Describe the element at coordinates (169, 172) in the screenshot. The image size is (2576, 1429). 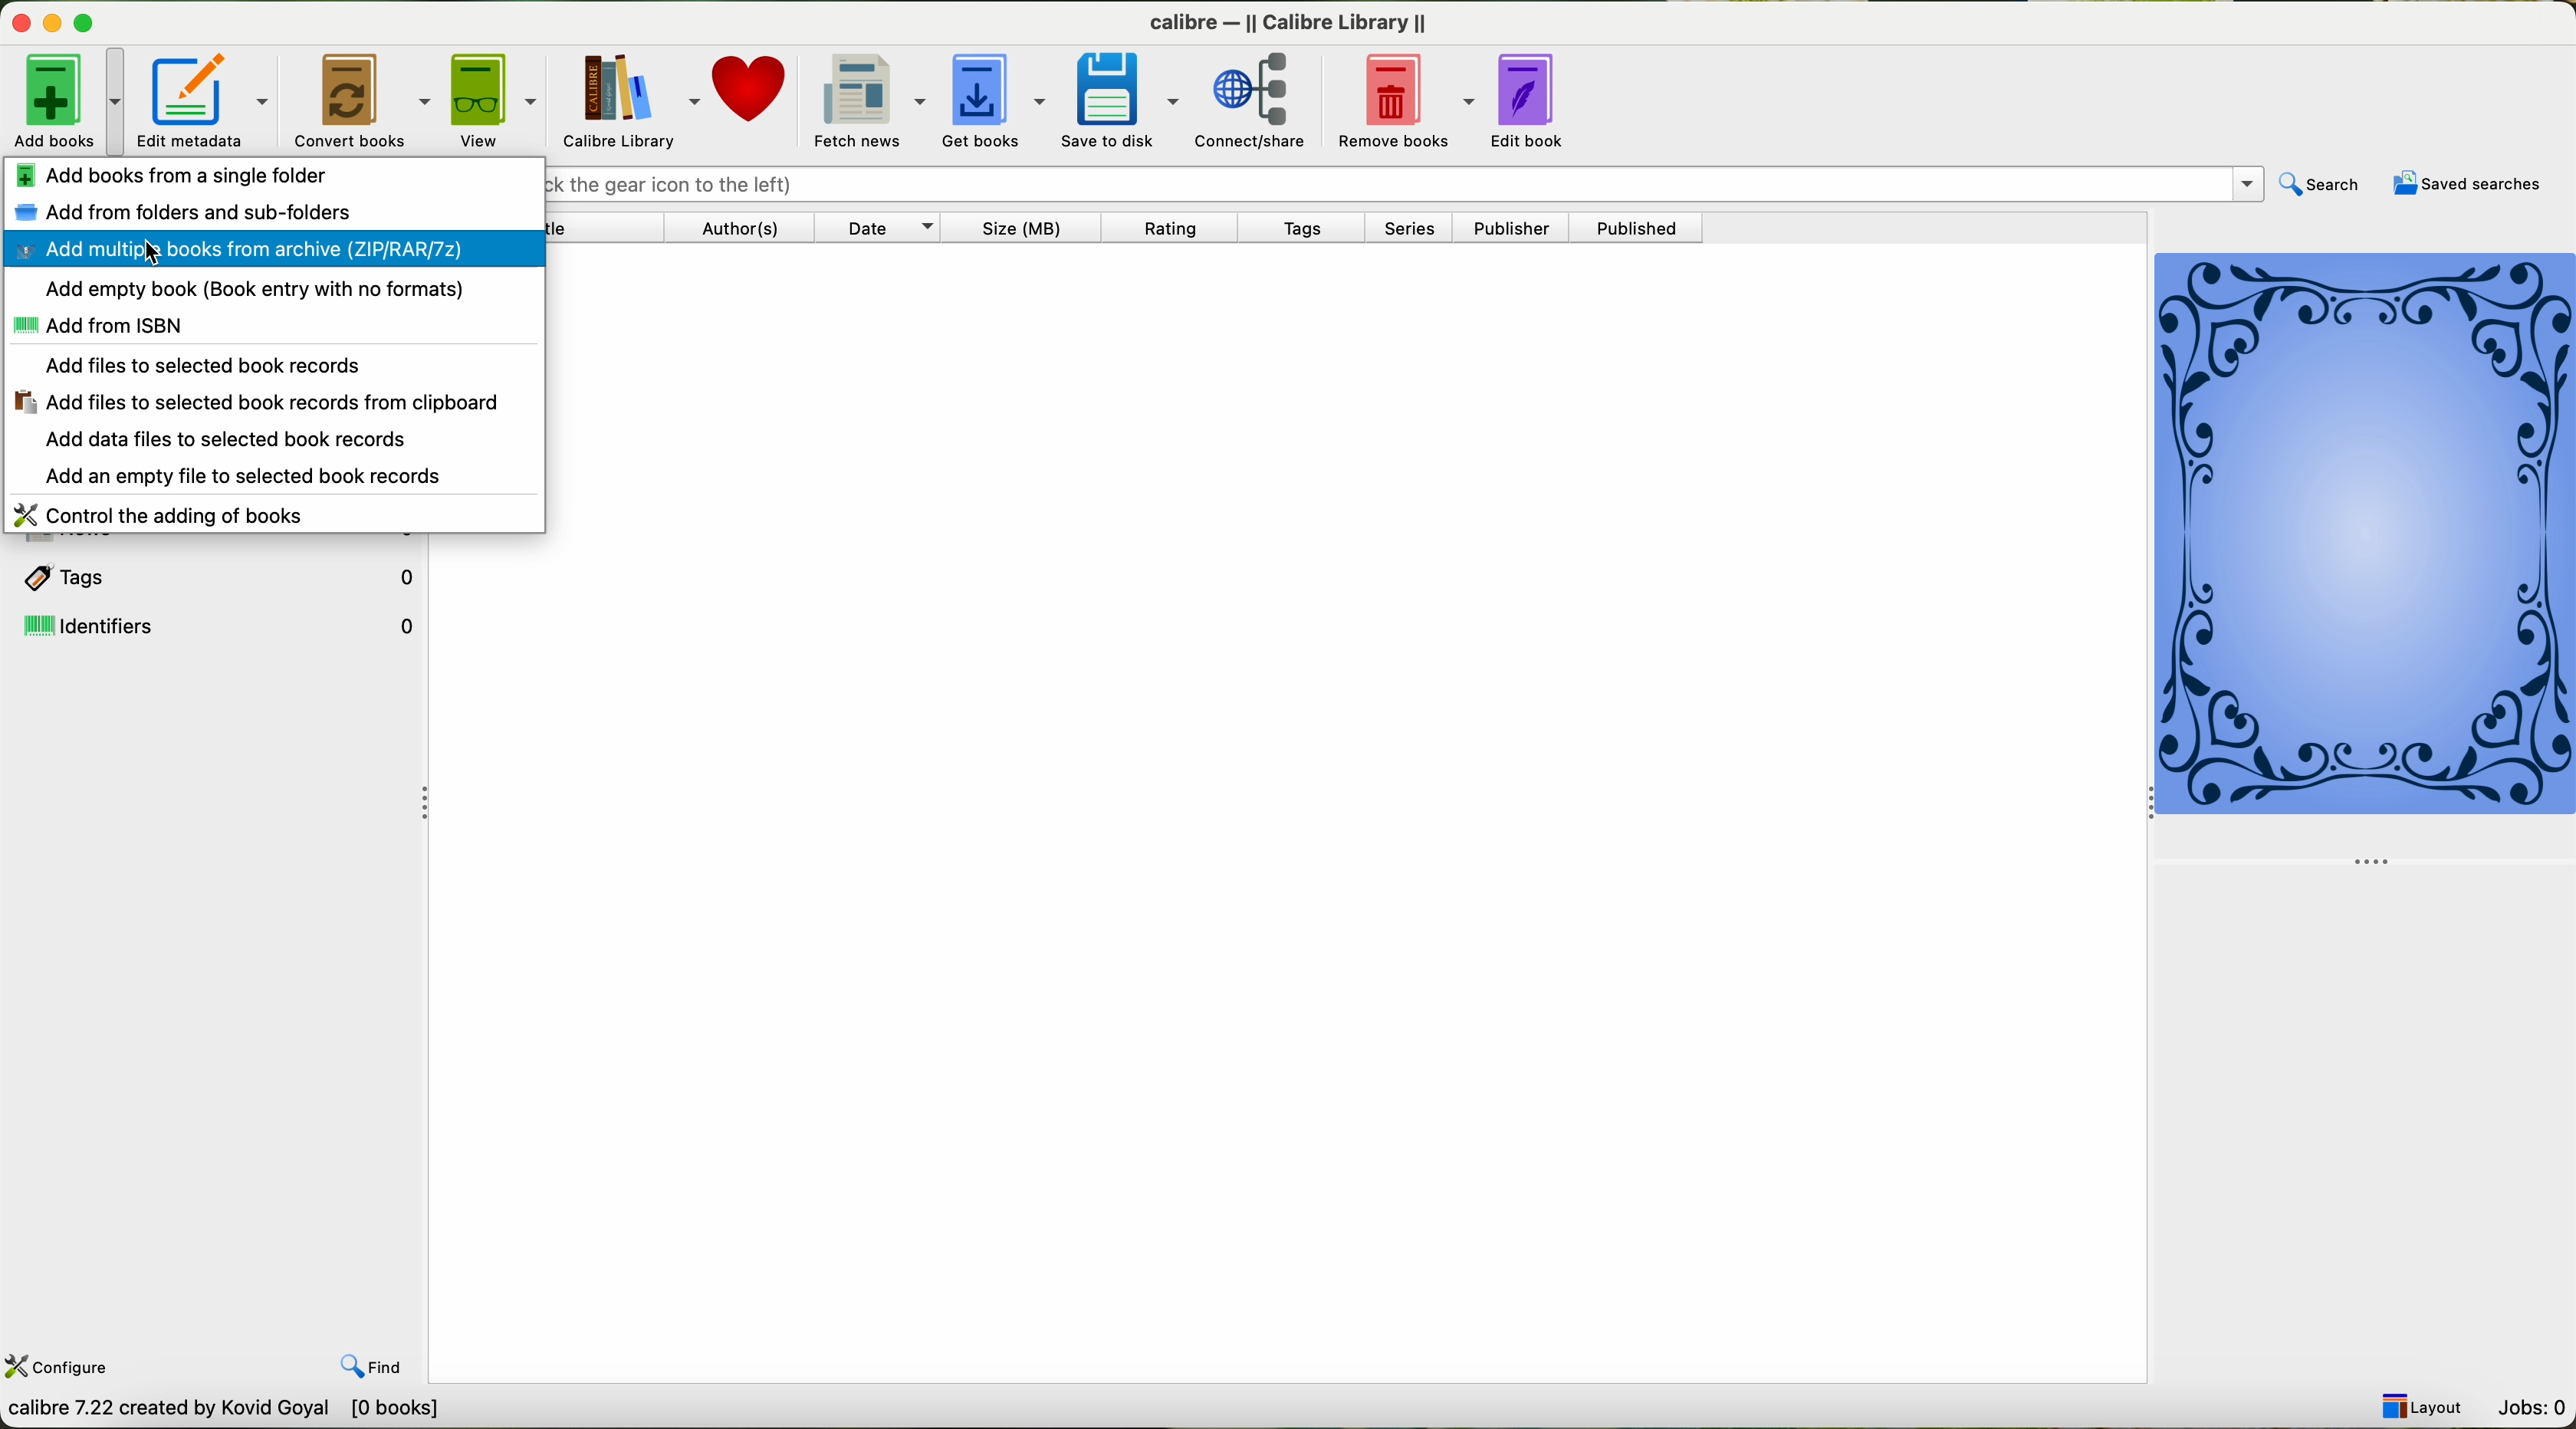
I see `add books from a single folder` at that location.